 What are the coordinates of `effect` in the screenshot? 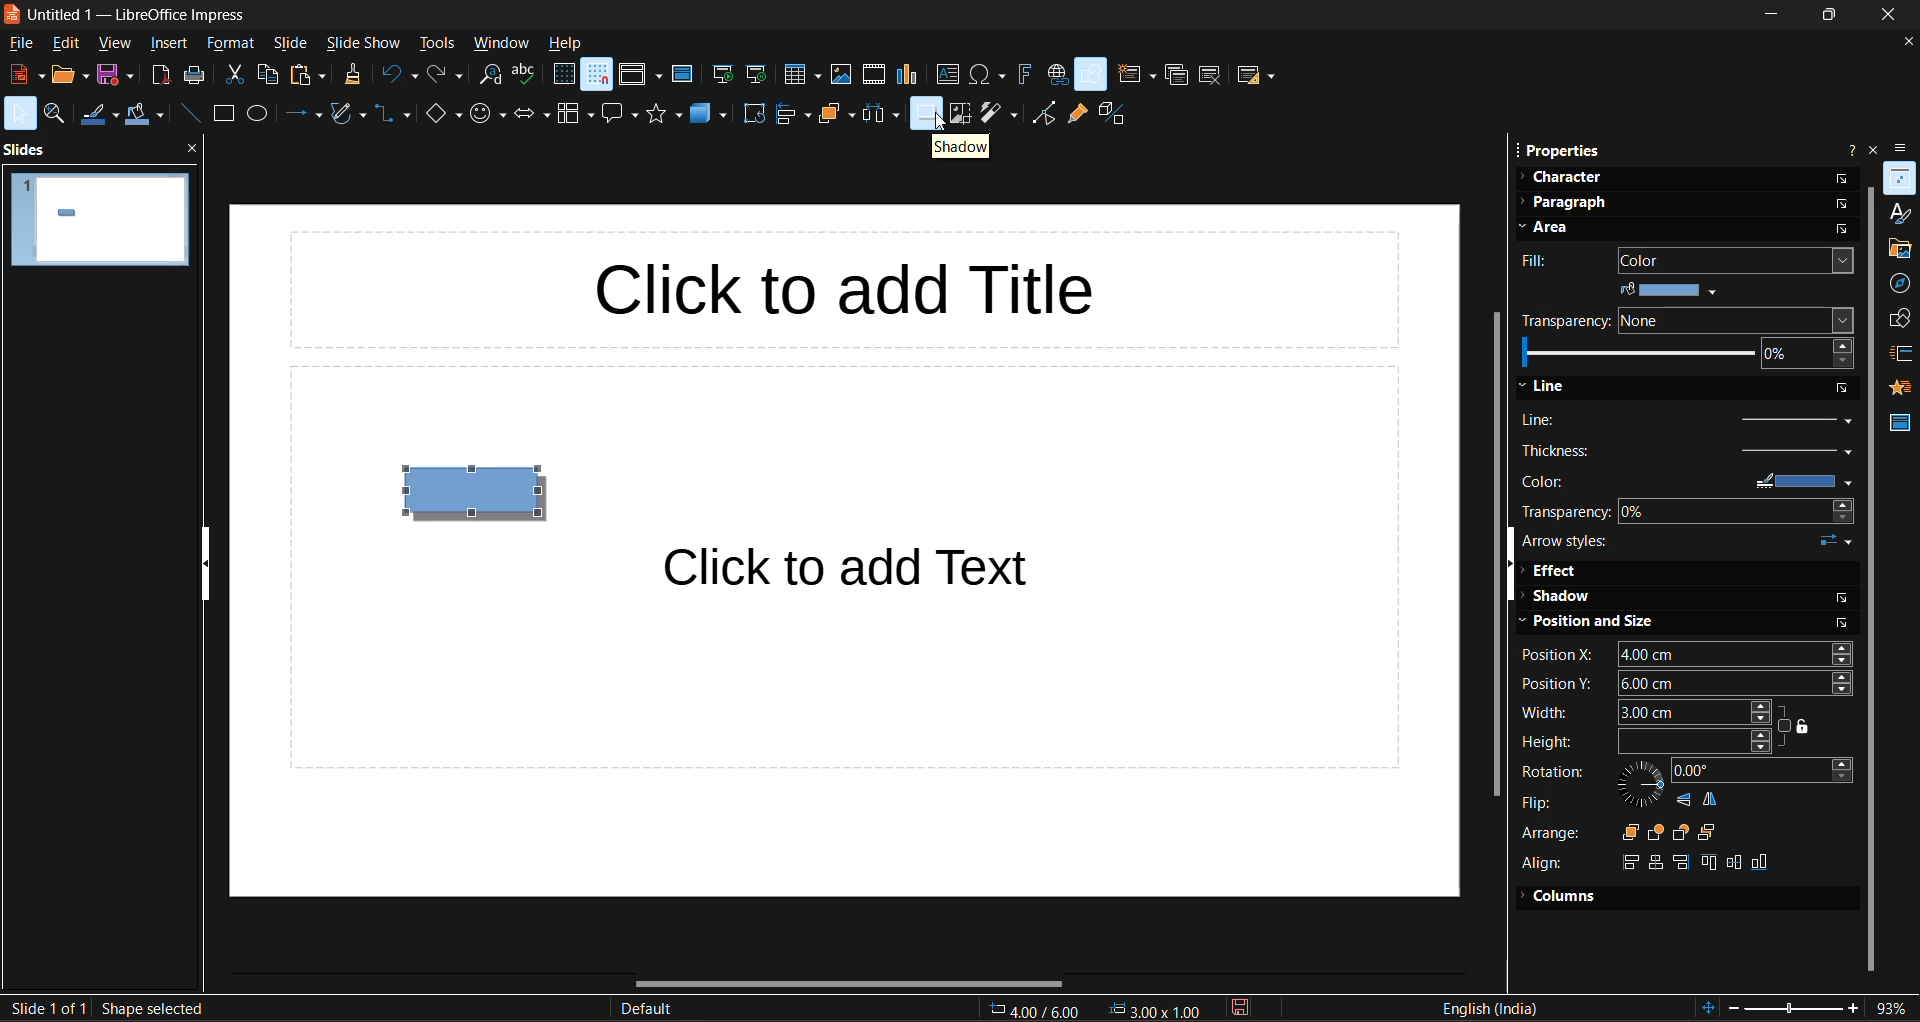 It's located at (1557, 572).